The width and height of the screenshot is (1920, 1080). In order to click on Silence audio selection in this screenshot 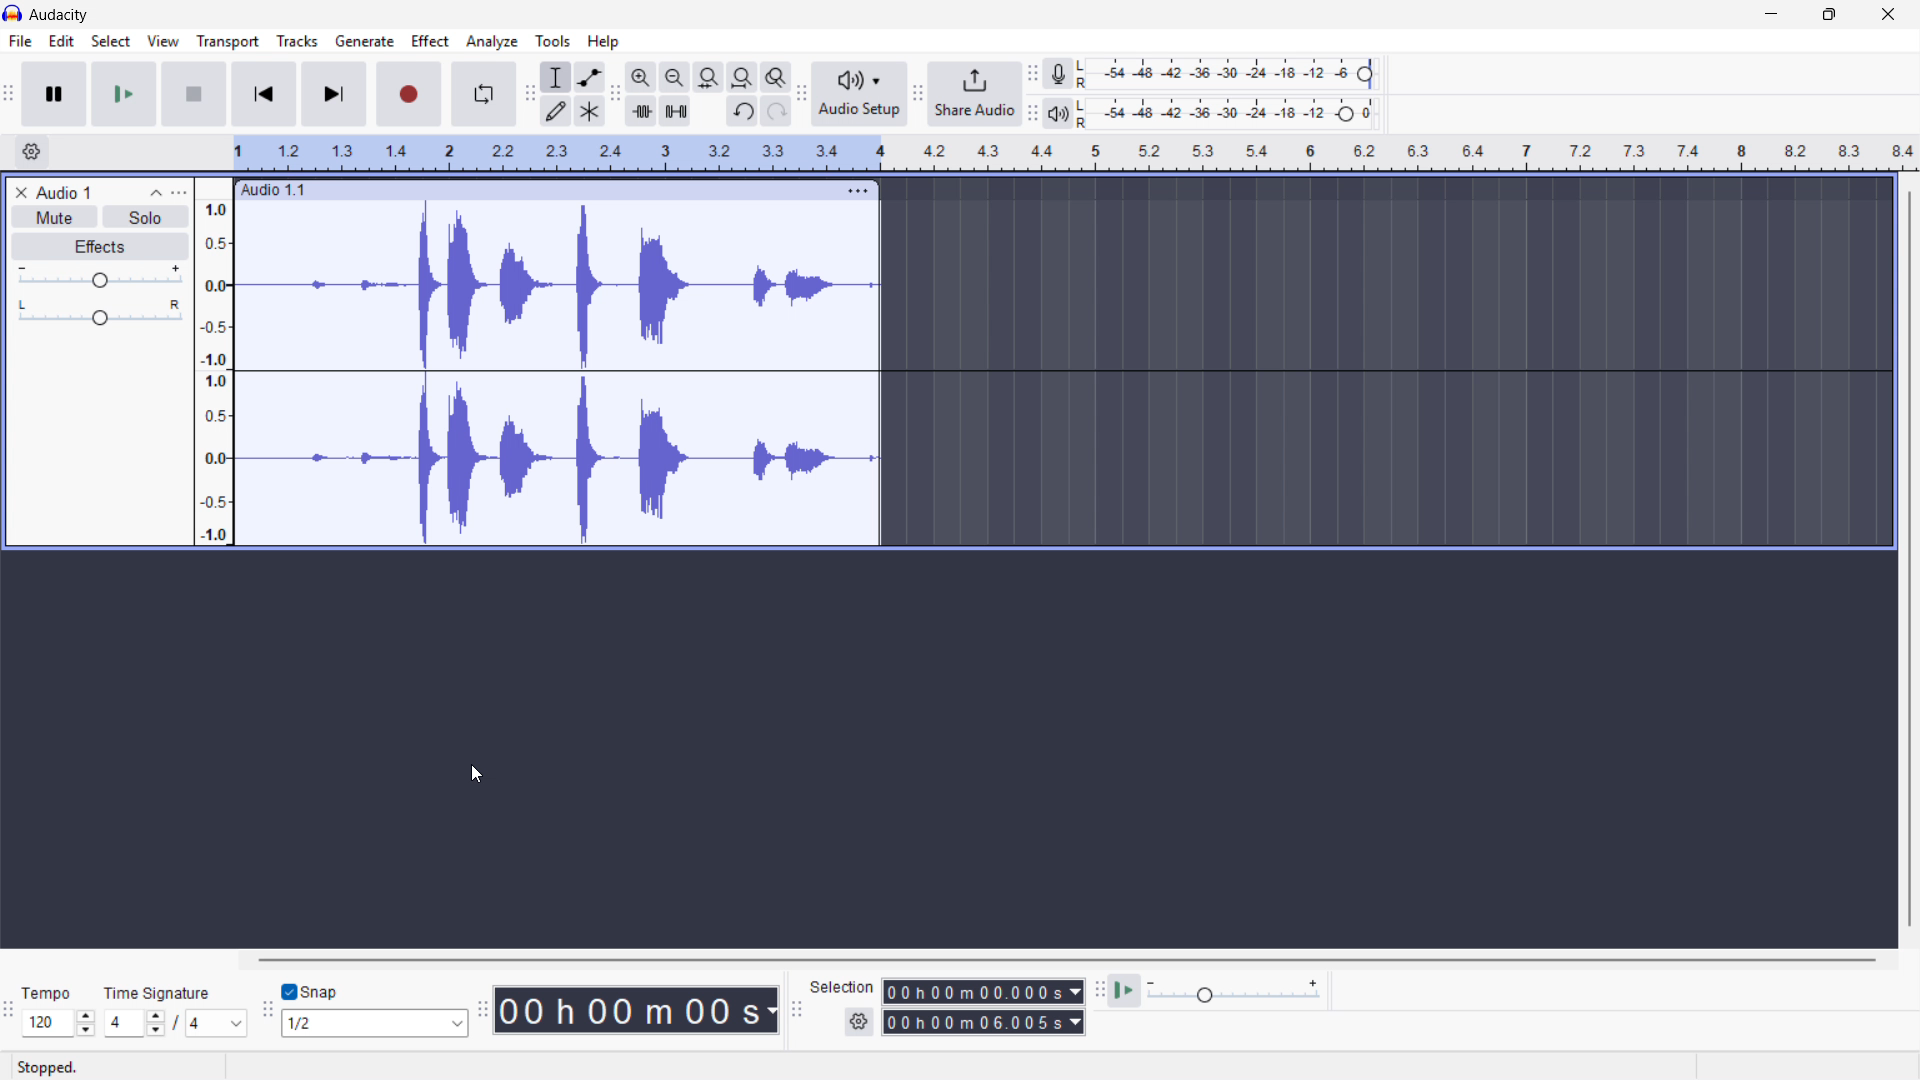, I will do `click(676, 111)`.